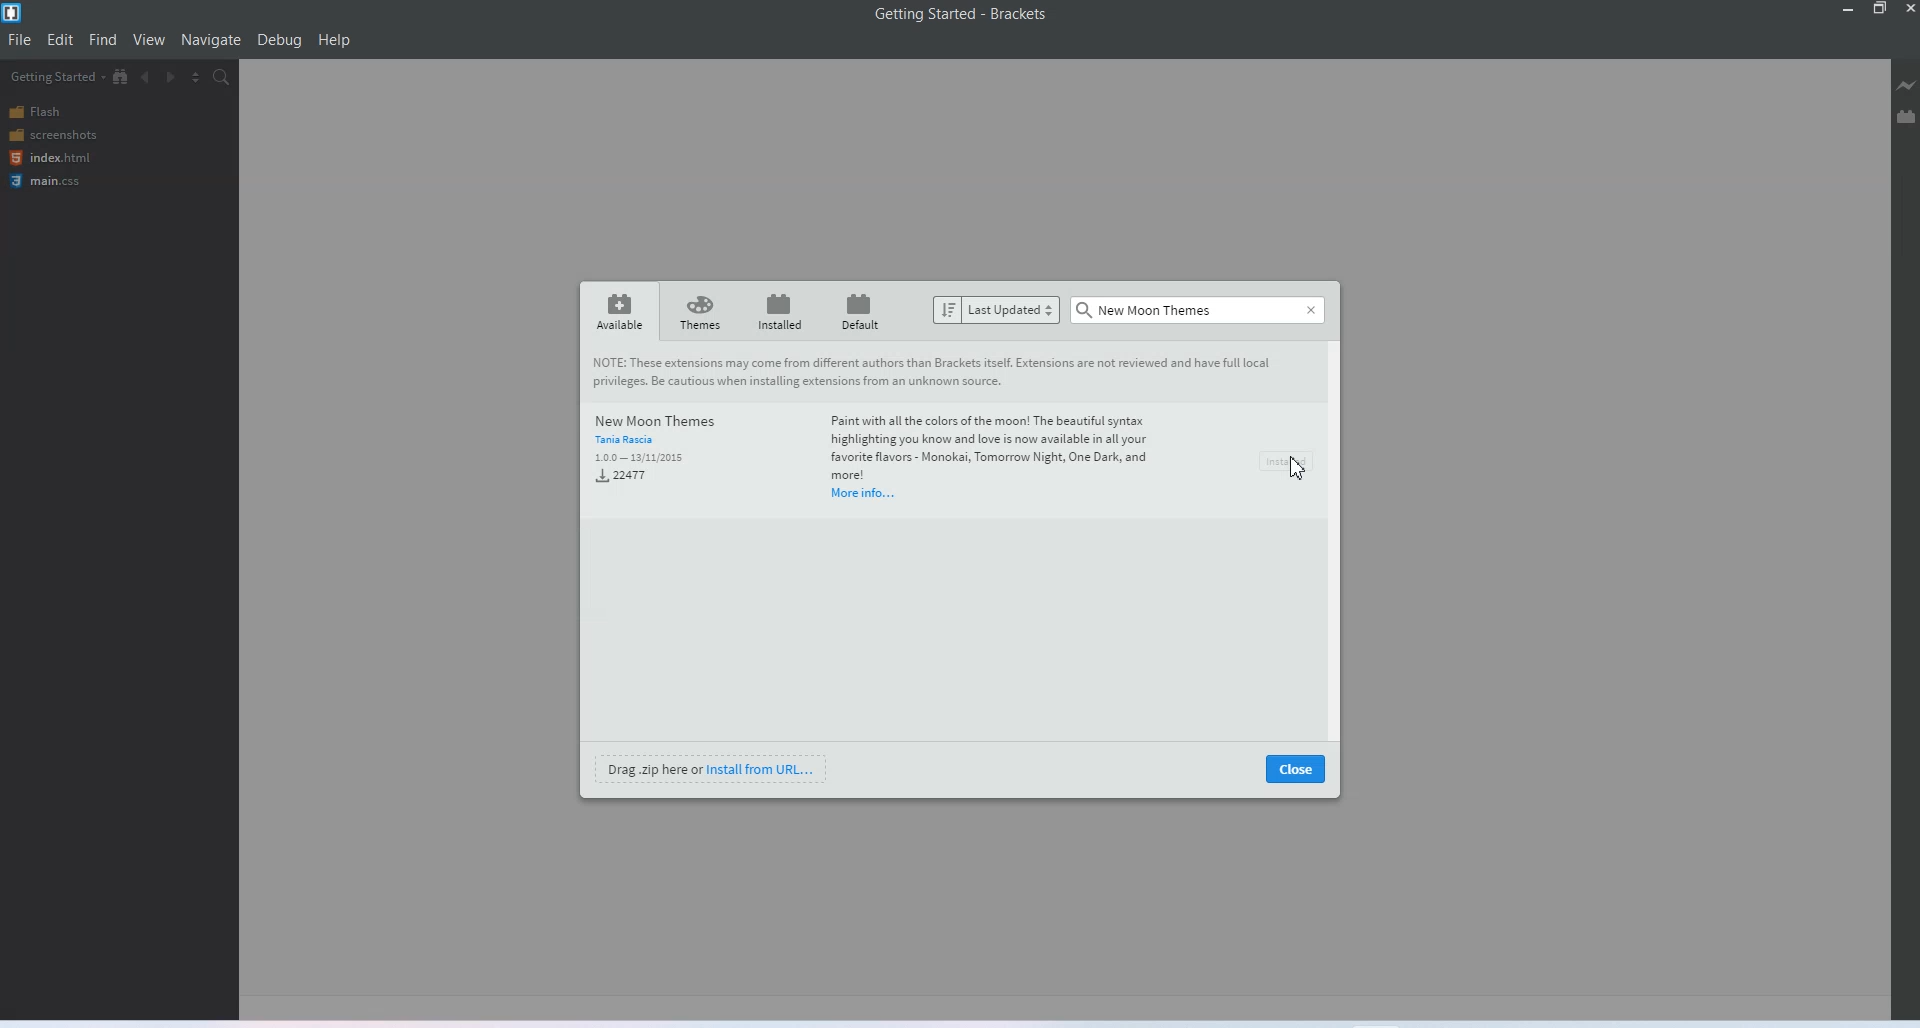 The height and width of the screenshot is (1028, 1920). What do you see at coordinates (997, 309) in the screenshot?
I see `Last updated` at bounding box center [997, 309].